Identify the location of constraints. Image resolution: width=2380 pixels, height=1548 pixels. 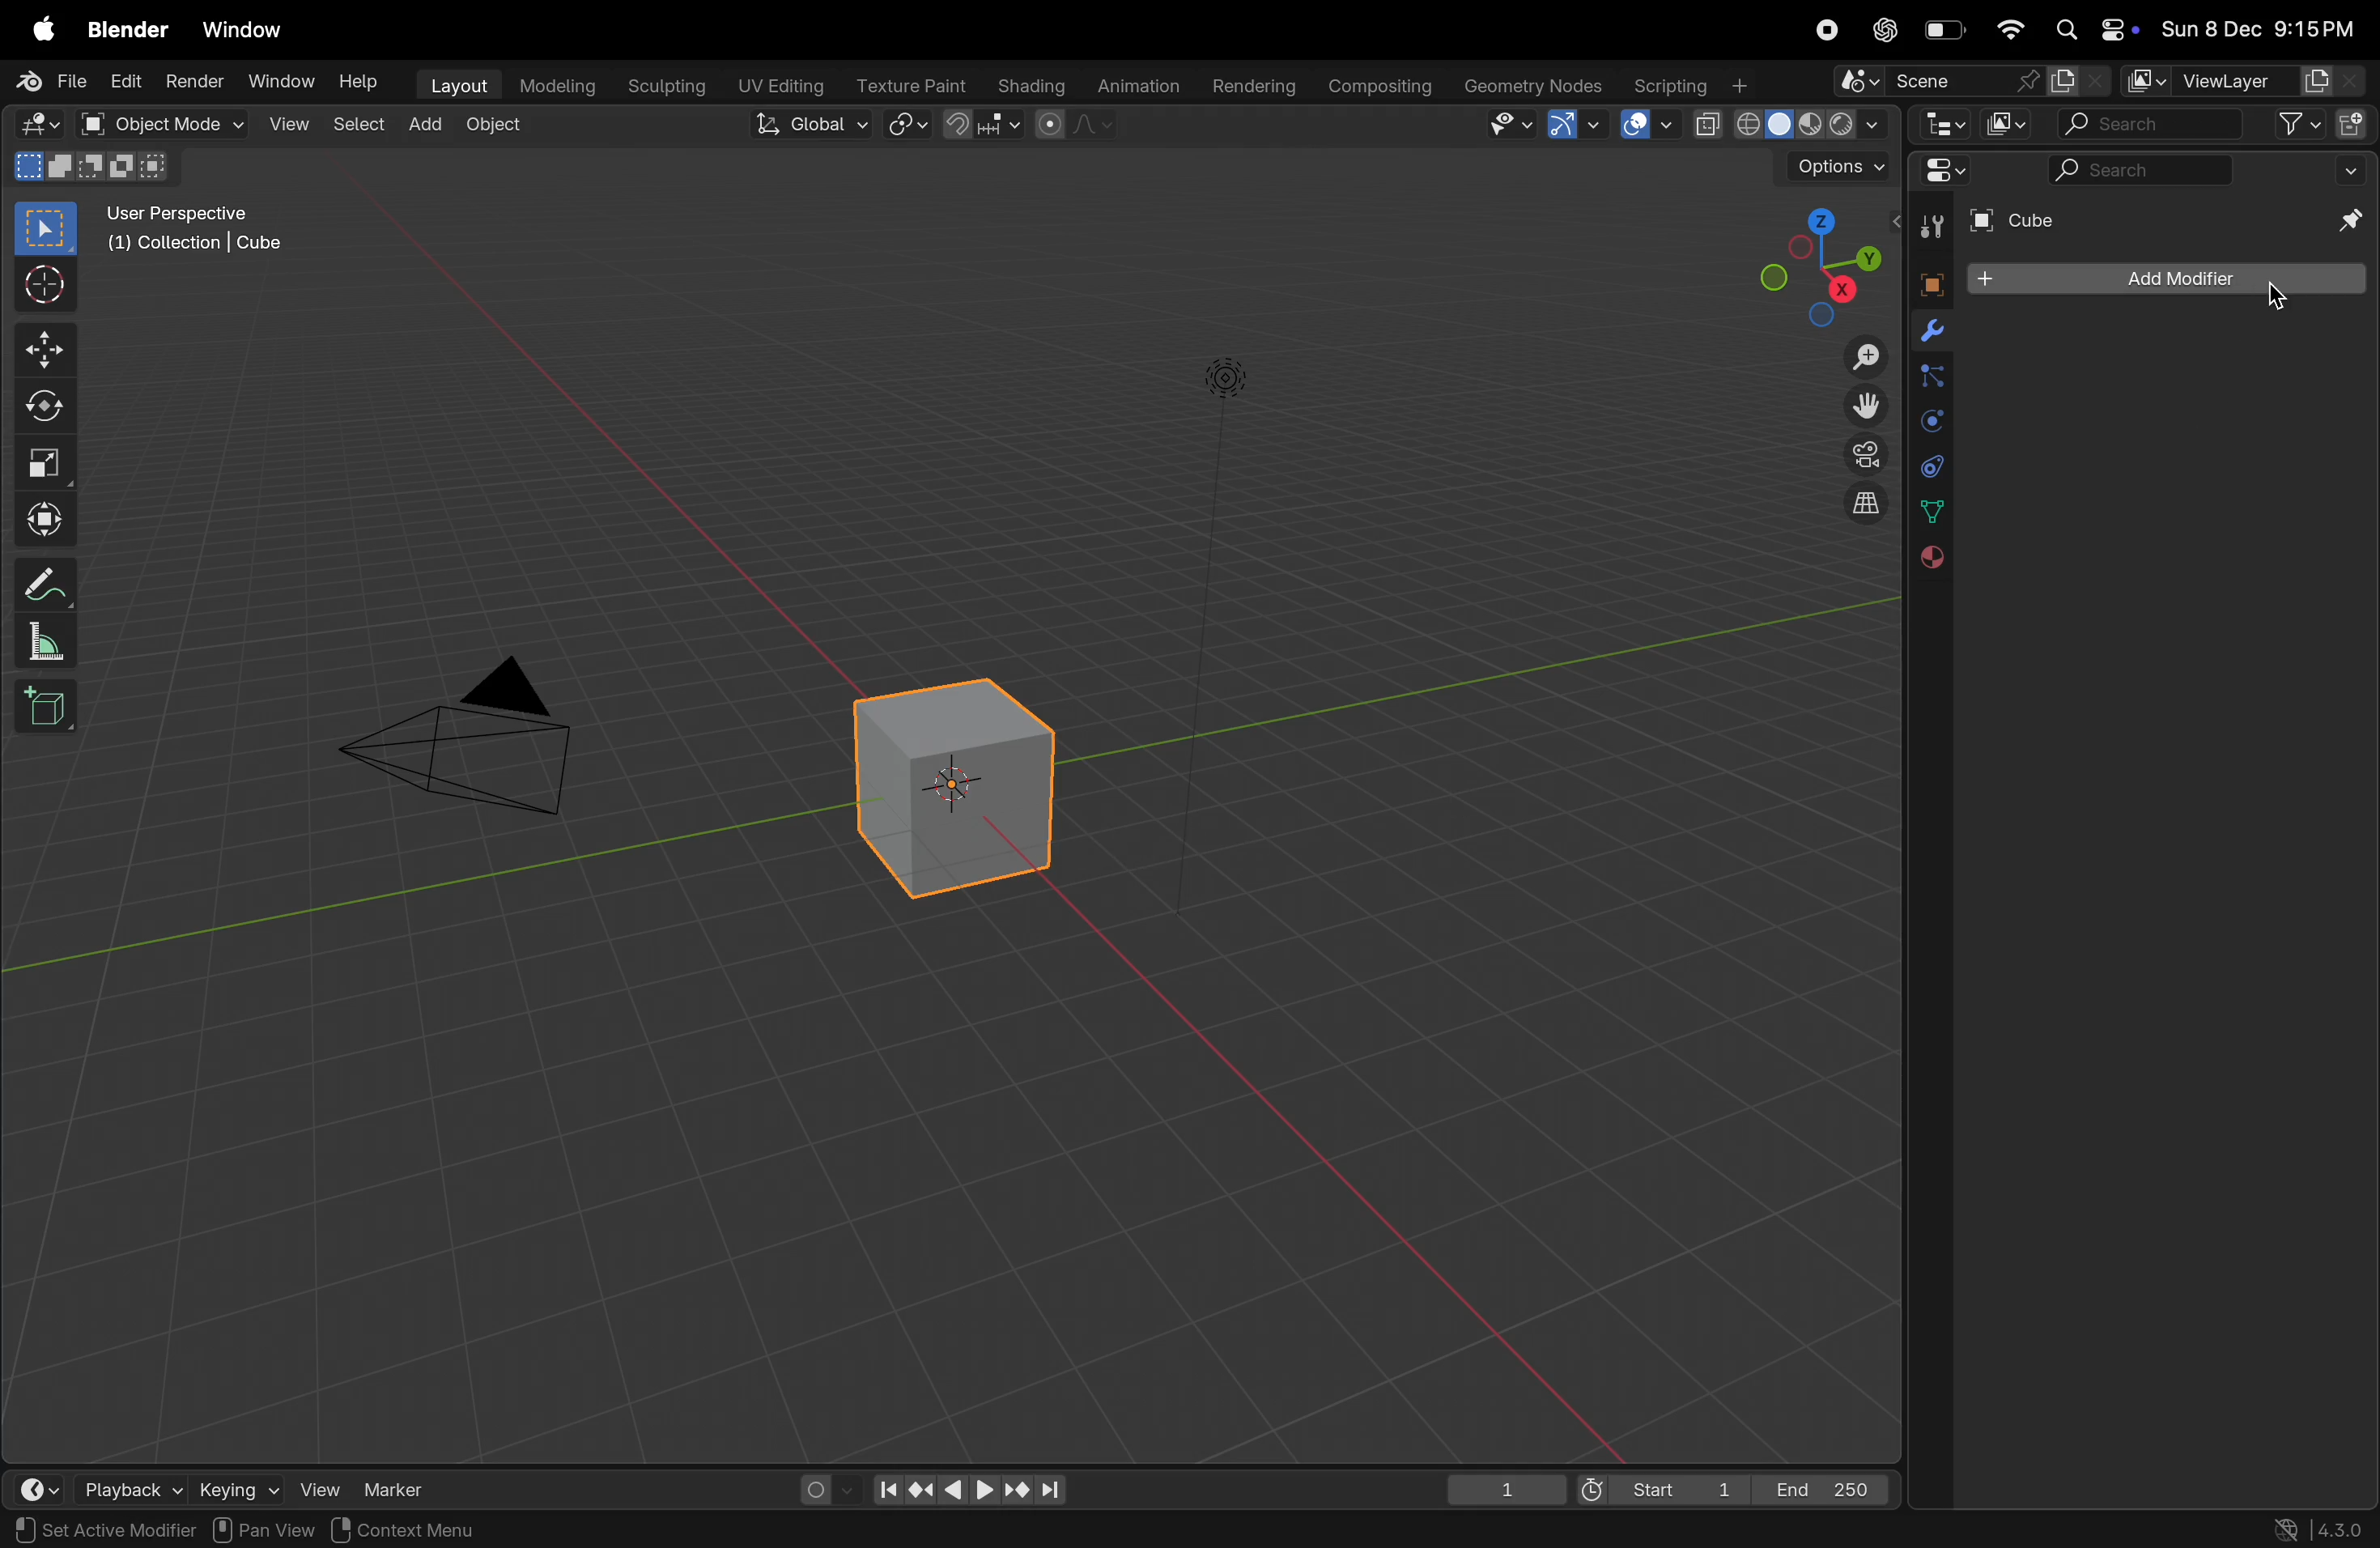
(1930, 464).